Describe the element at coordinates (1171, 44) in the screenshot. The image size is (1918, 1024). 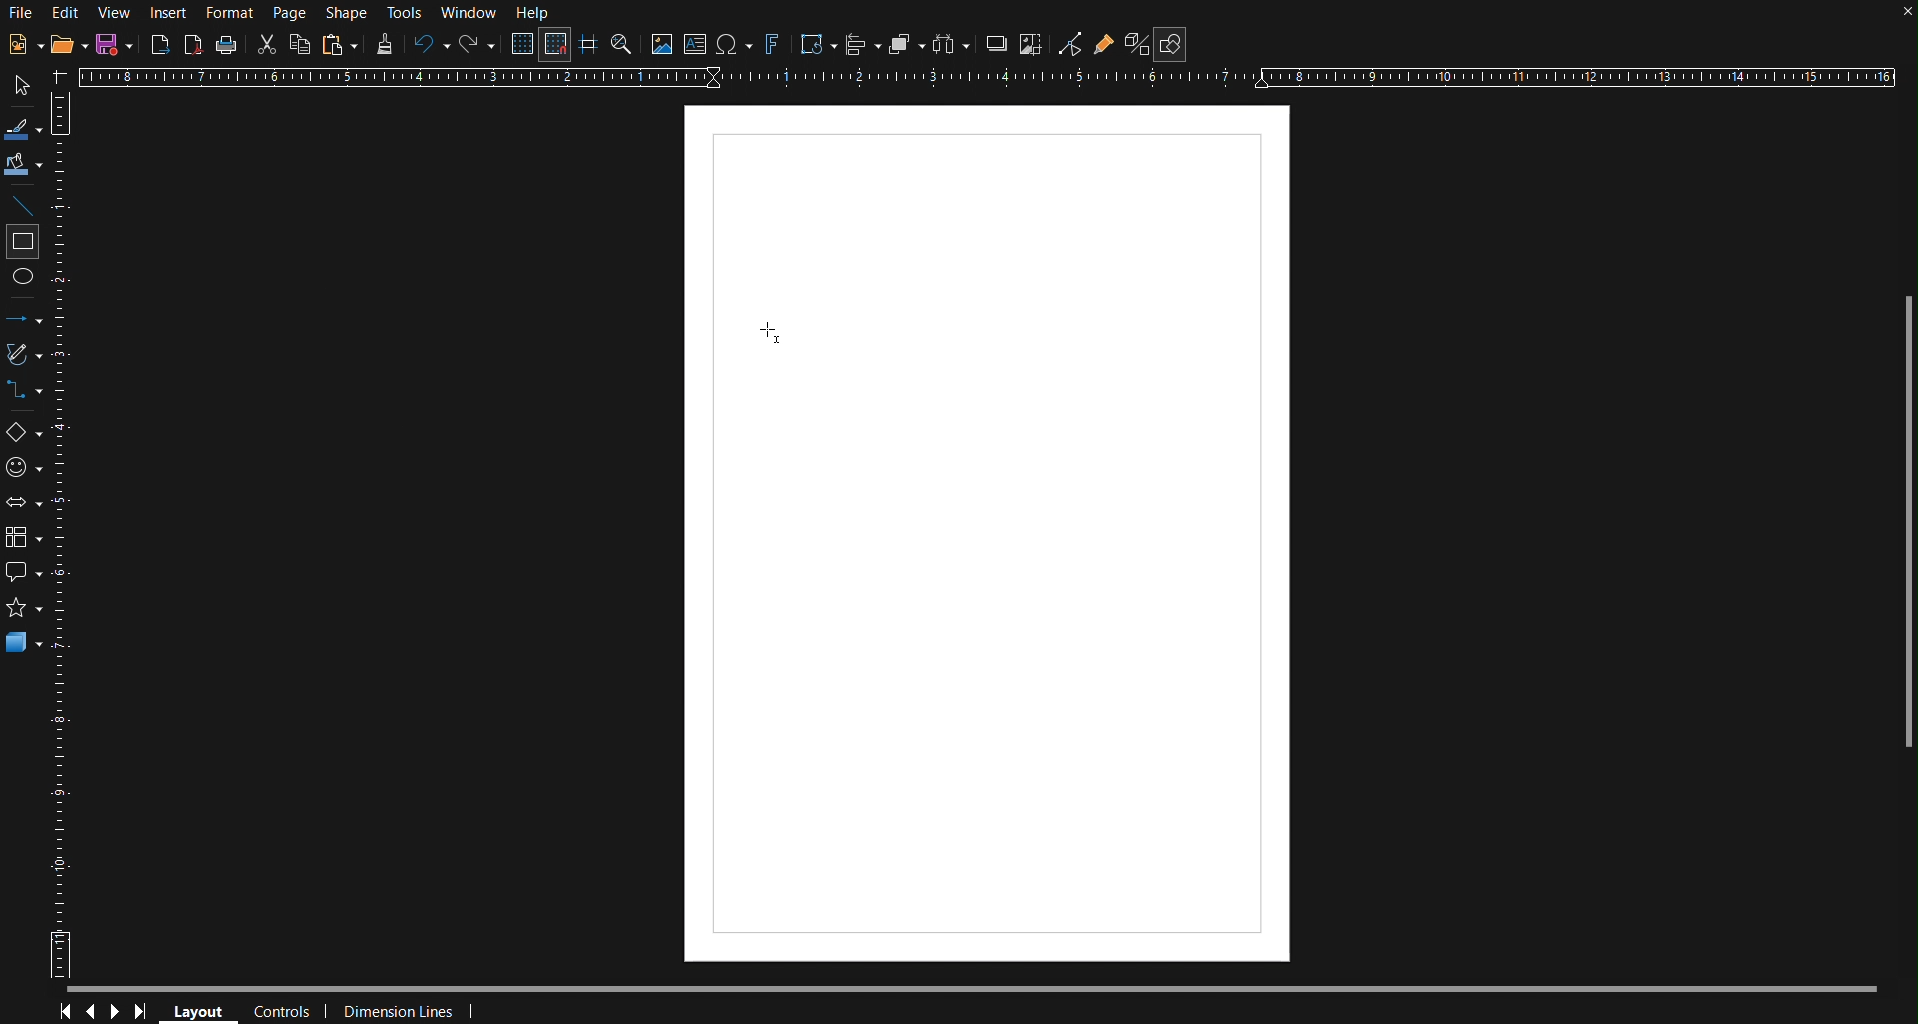
I see `Show Draw Functions` at that location.